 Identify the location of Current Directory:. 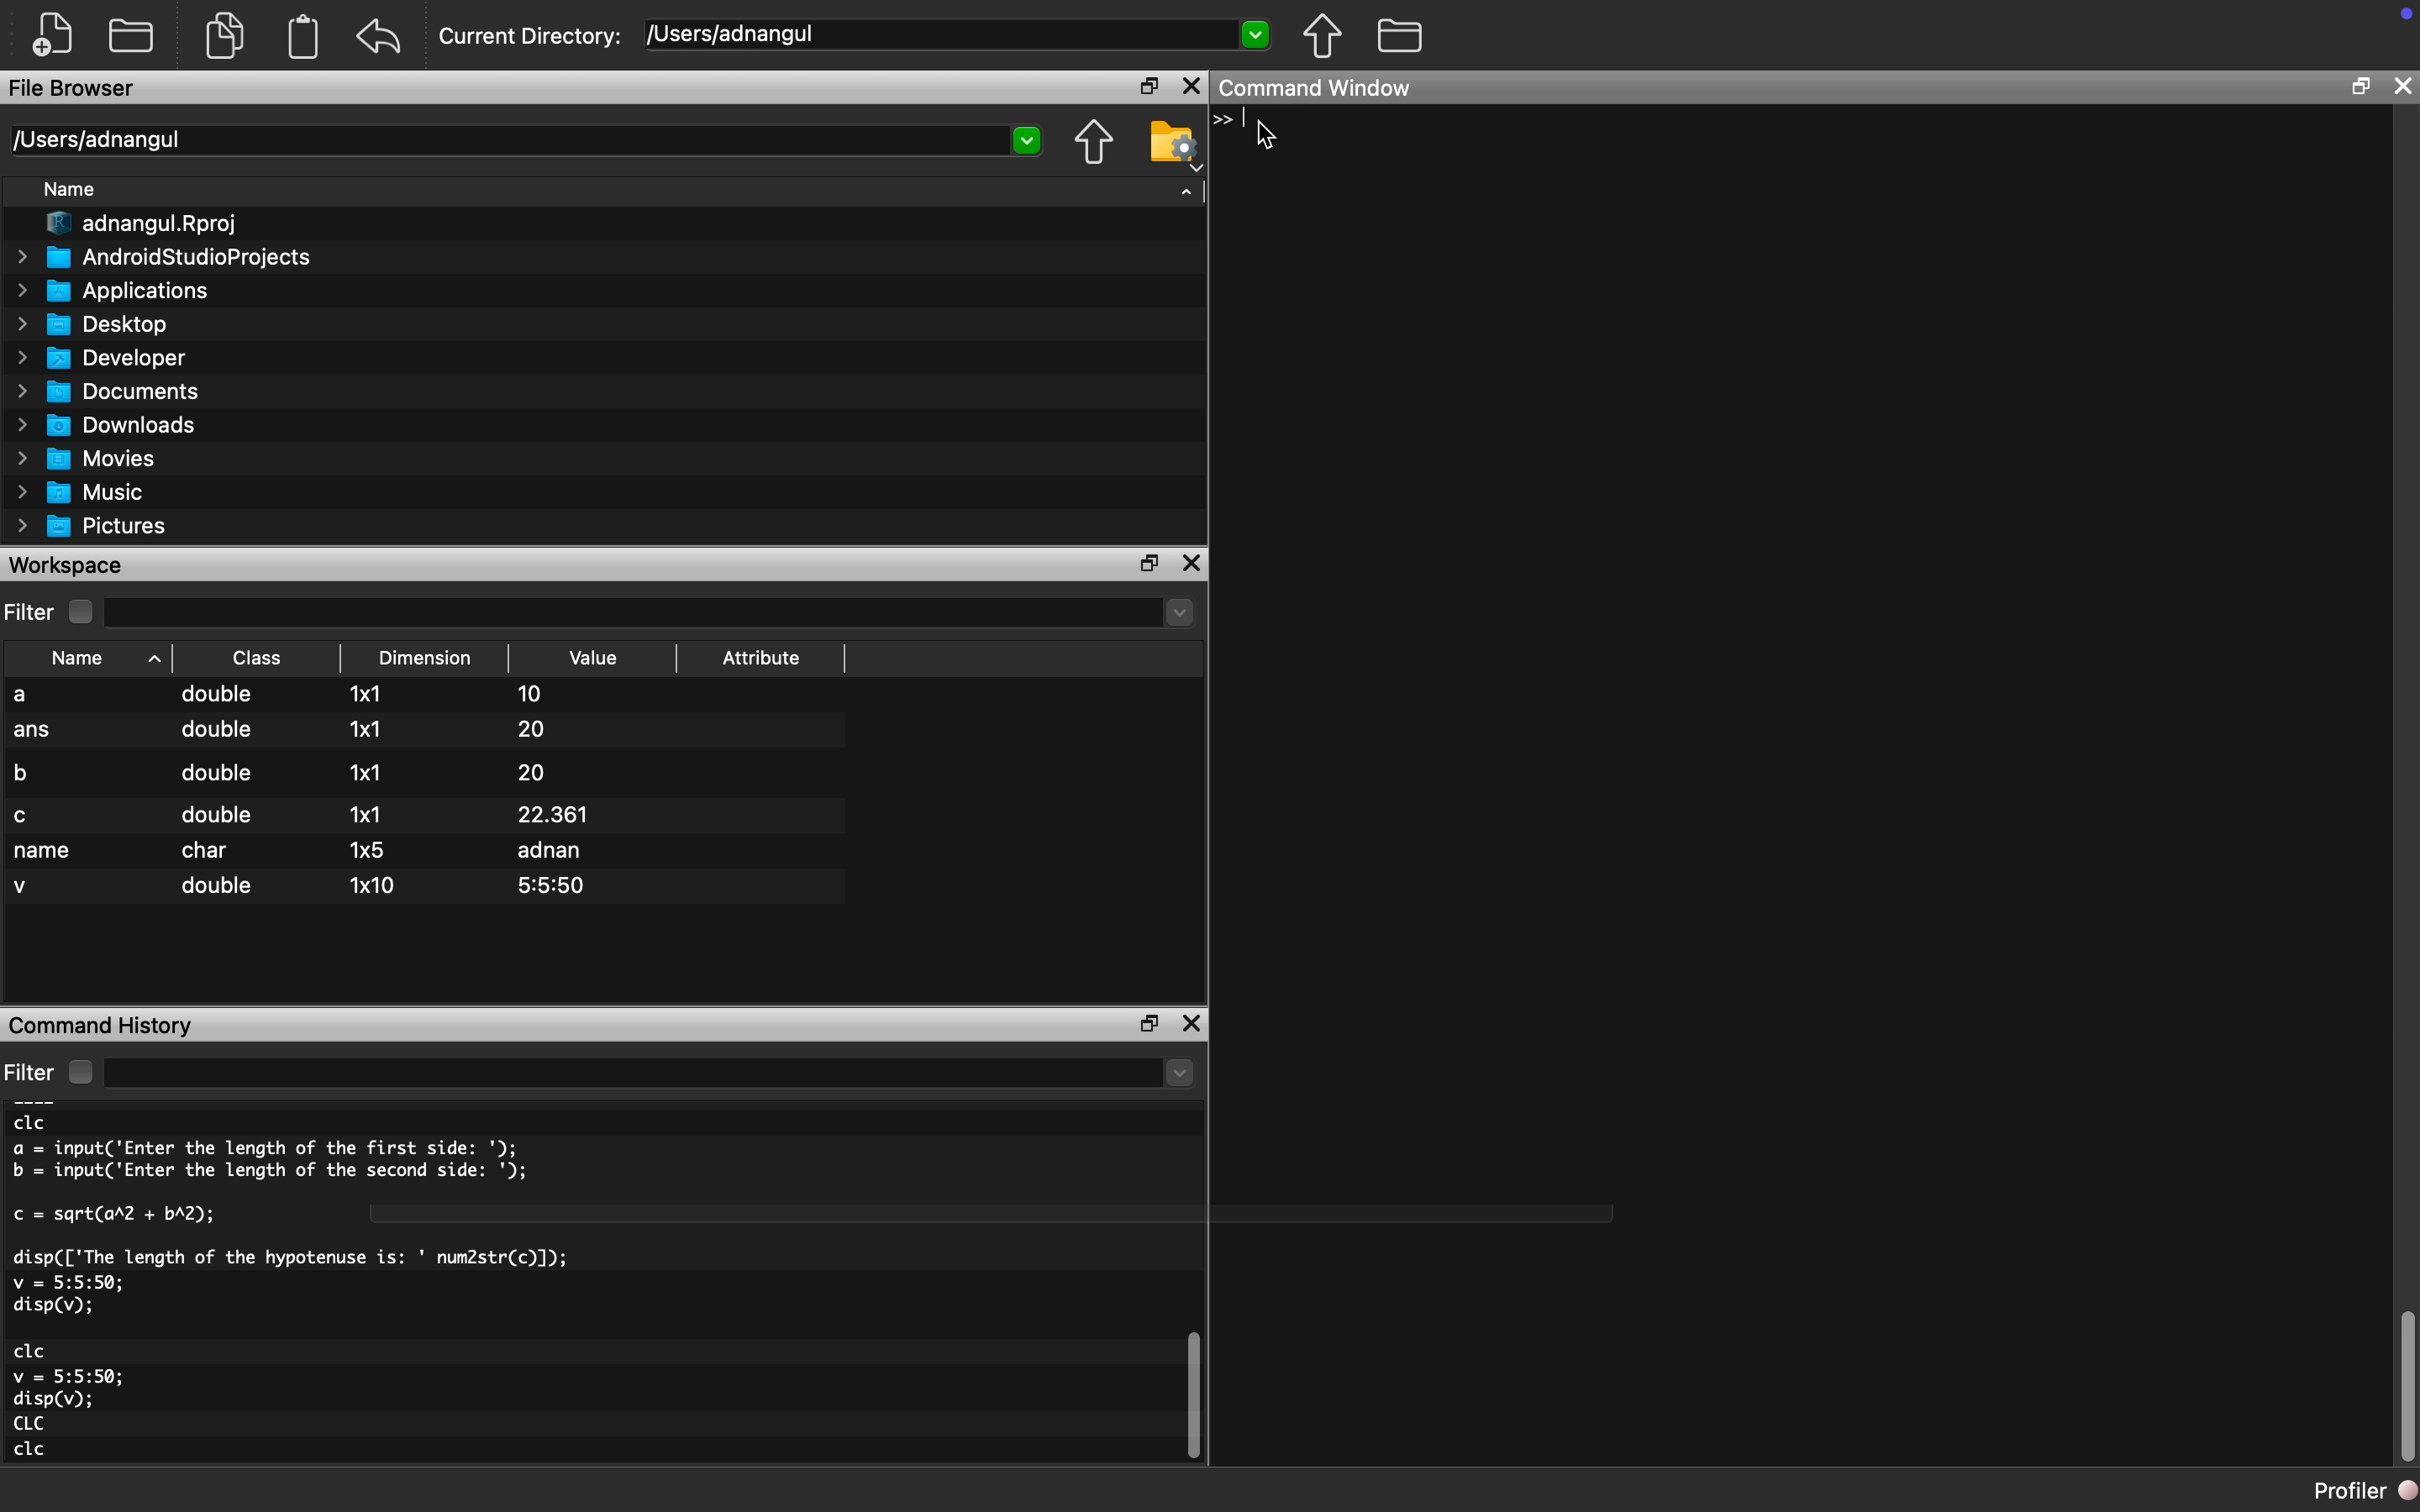
(532, 33).